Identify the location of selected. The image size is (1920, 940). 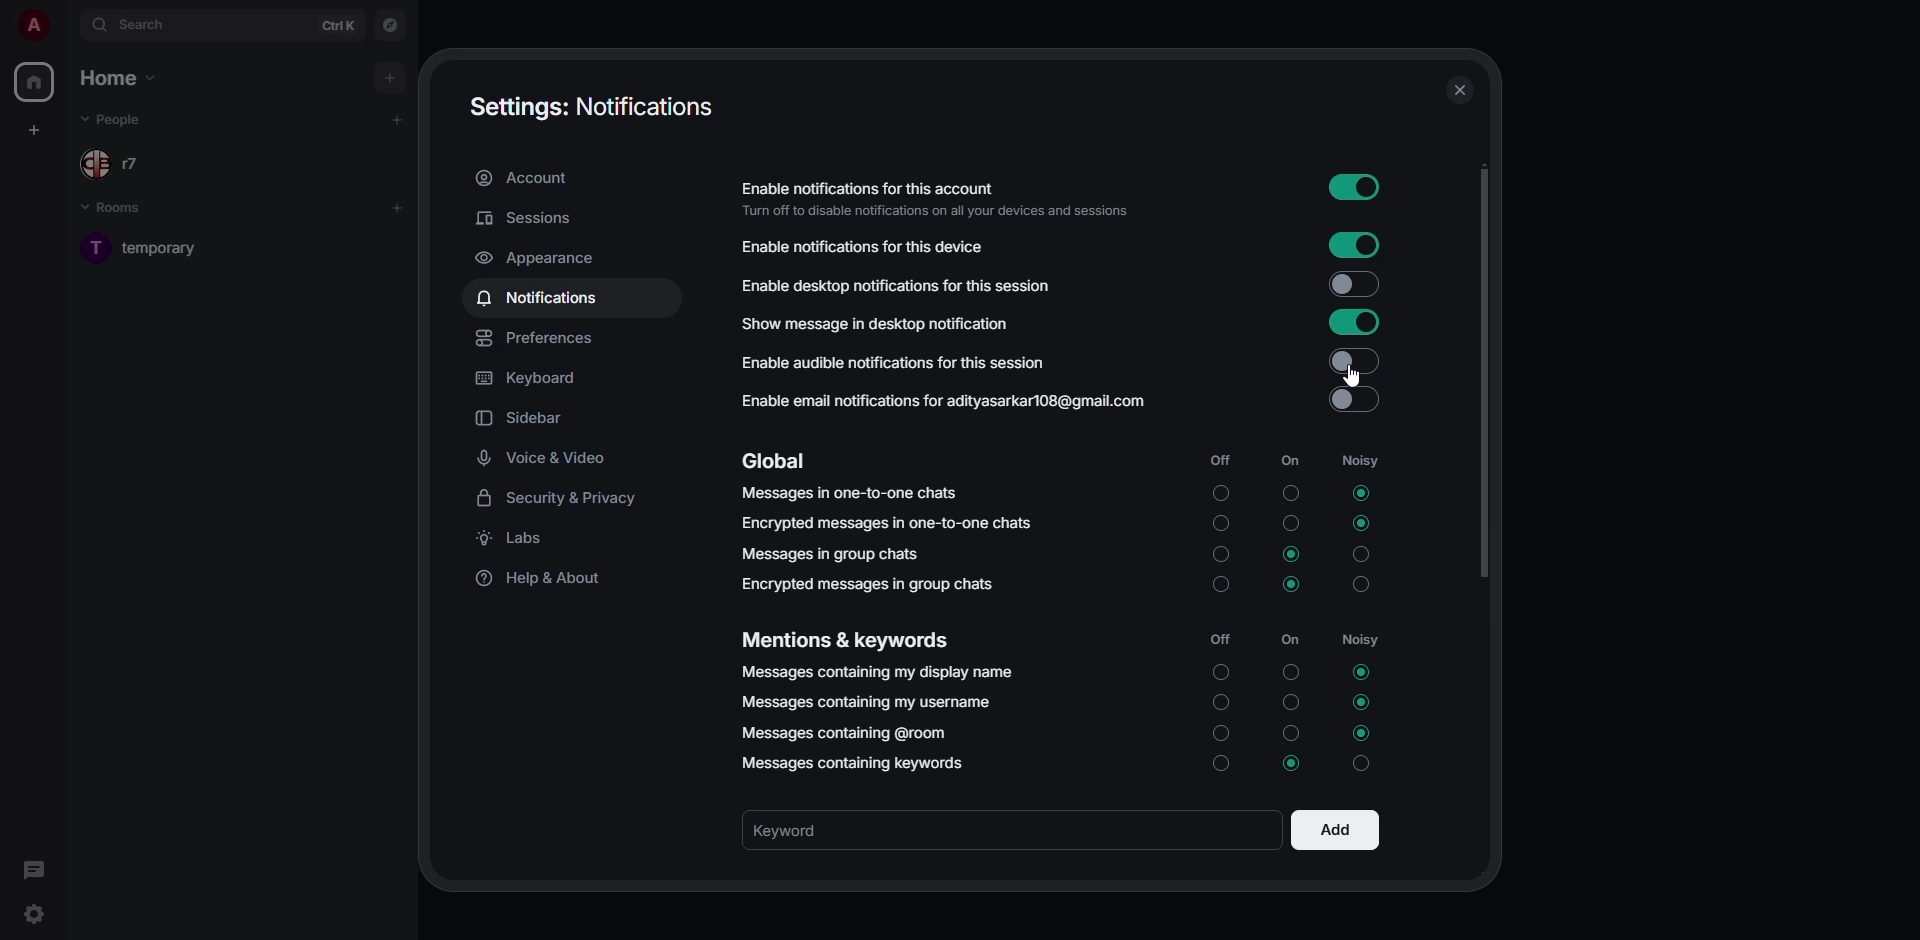
(1363, 702).